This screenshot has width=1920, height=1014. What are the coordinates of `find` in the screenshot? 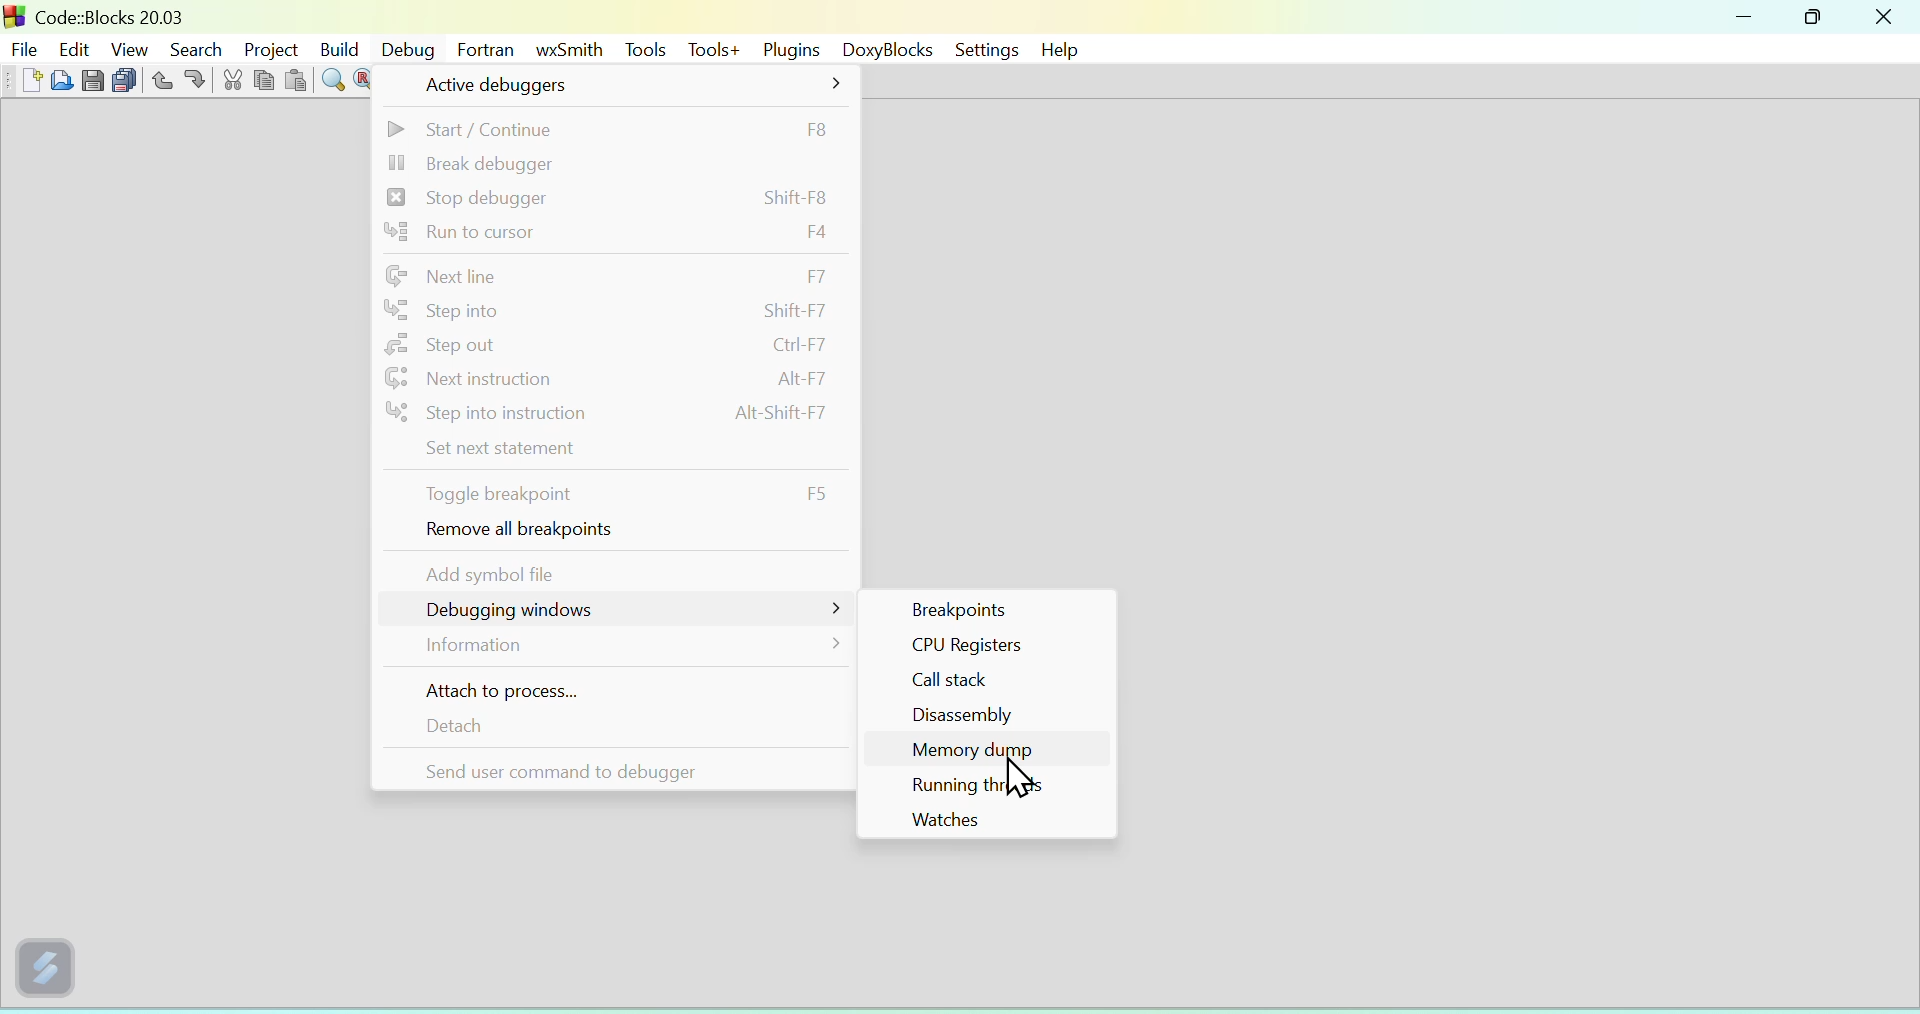 It's located at (331, 81).